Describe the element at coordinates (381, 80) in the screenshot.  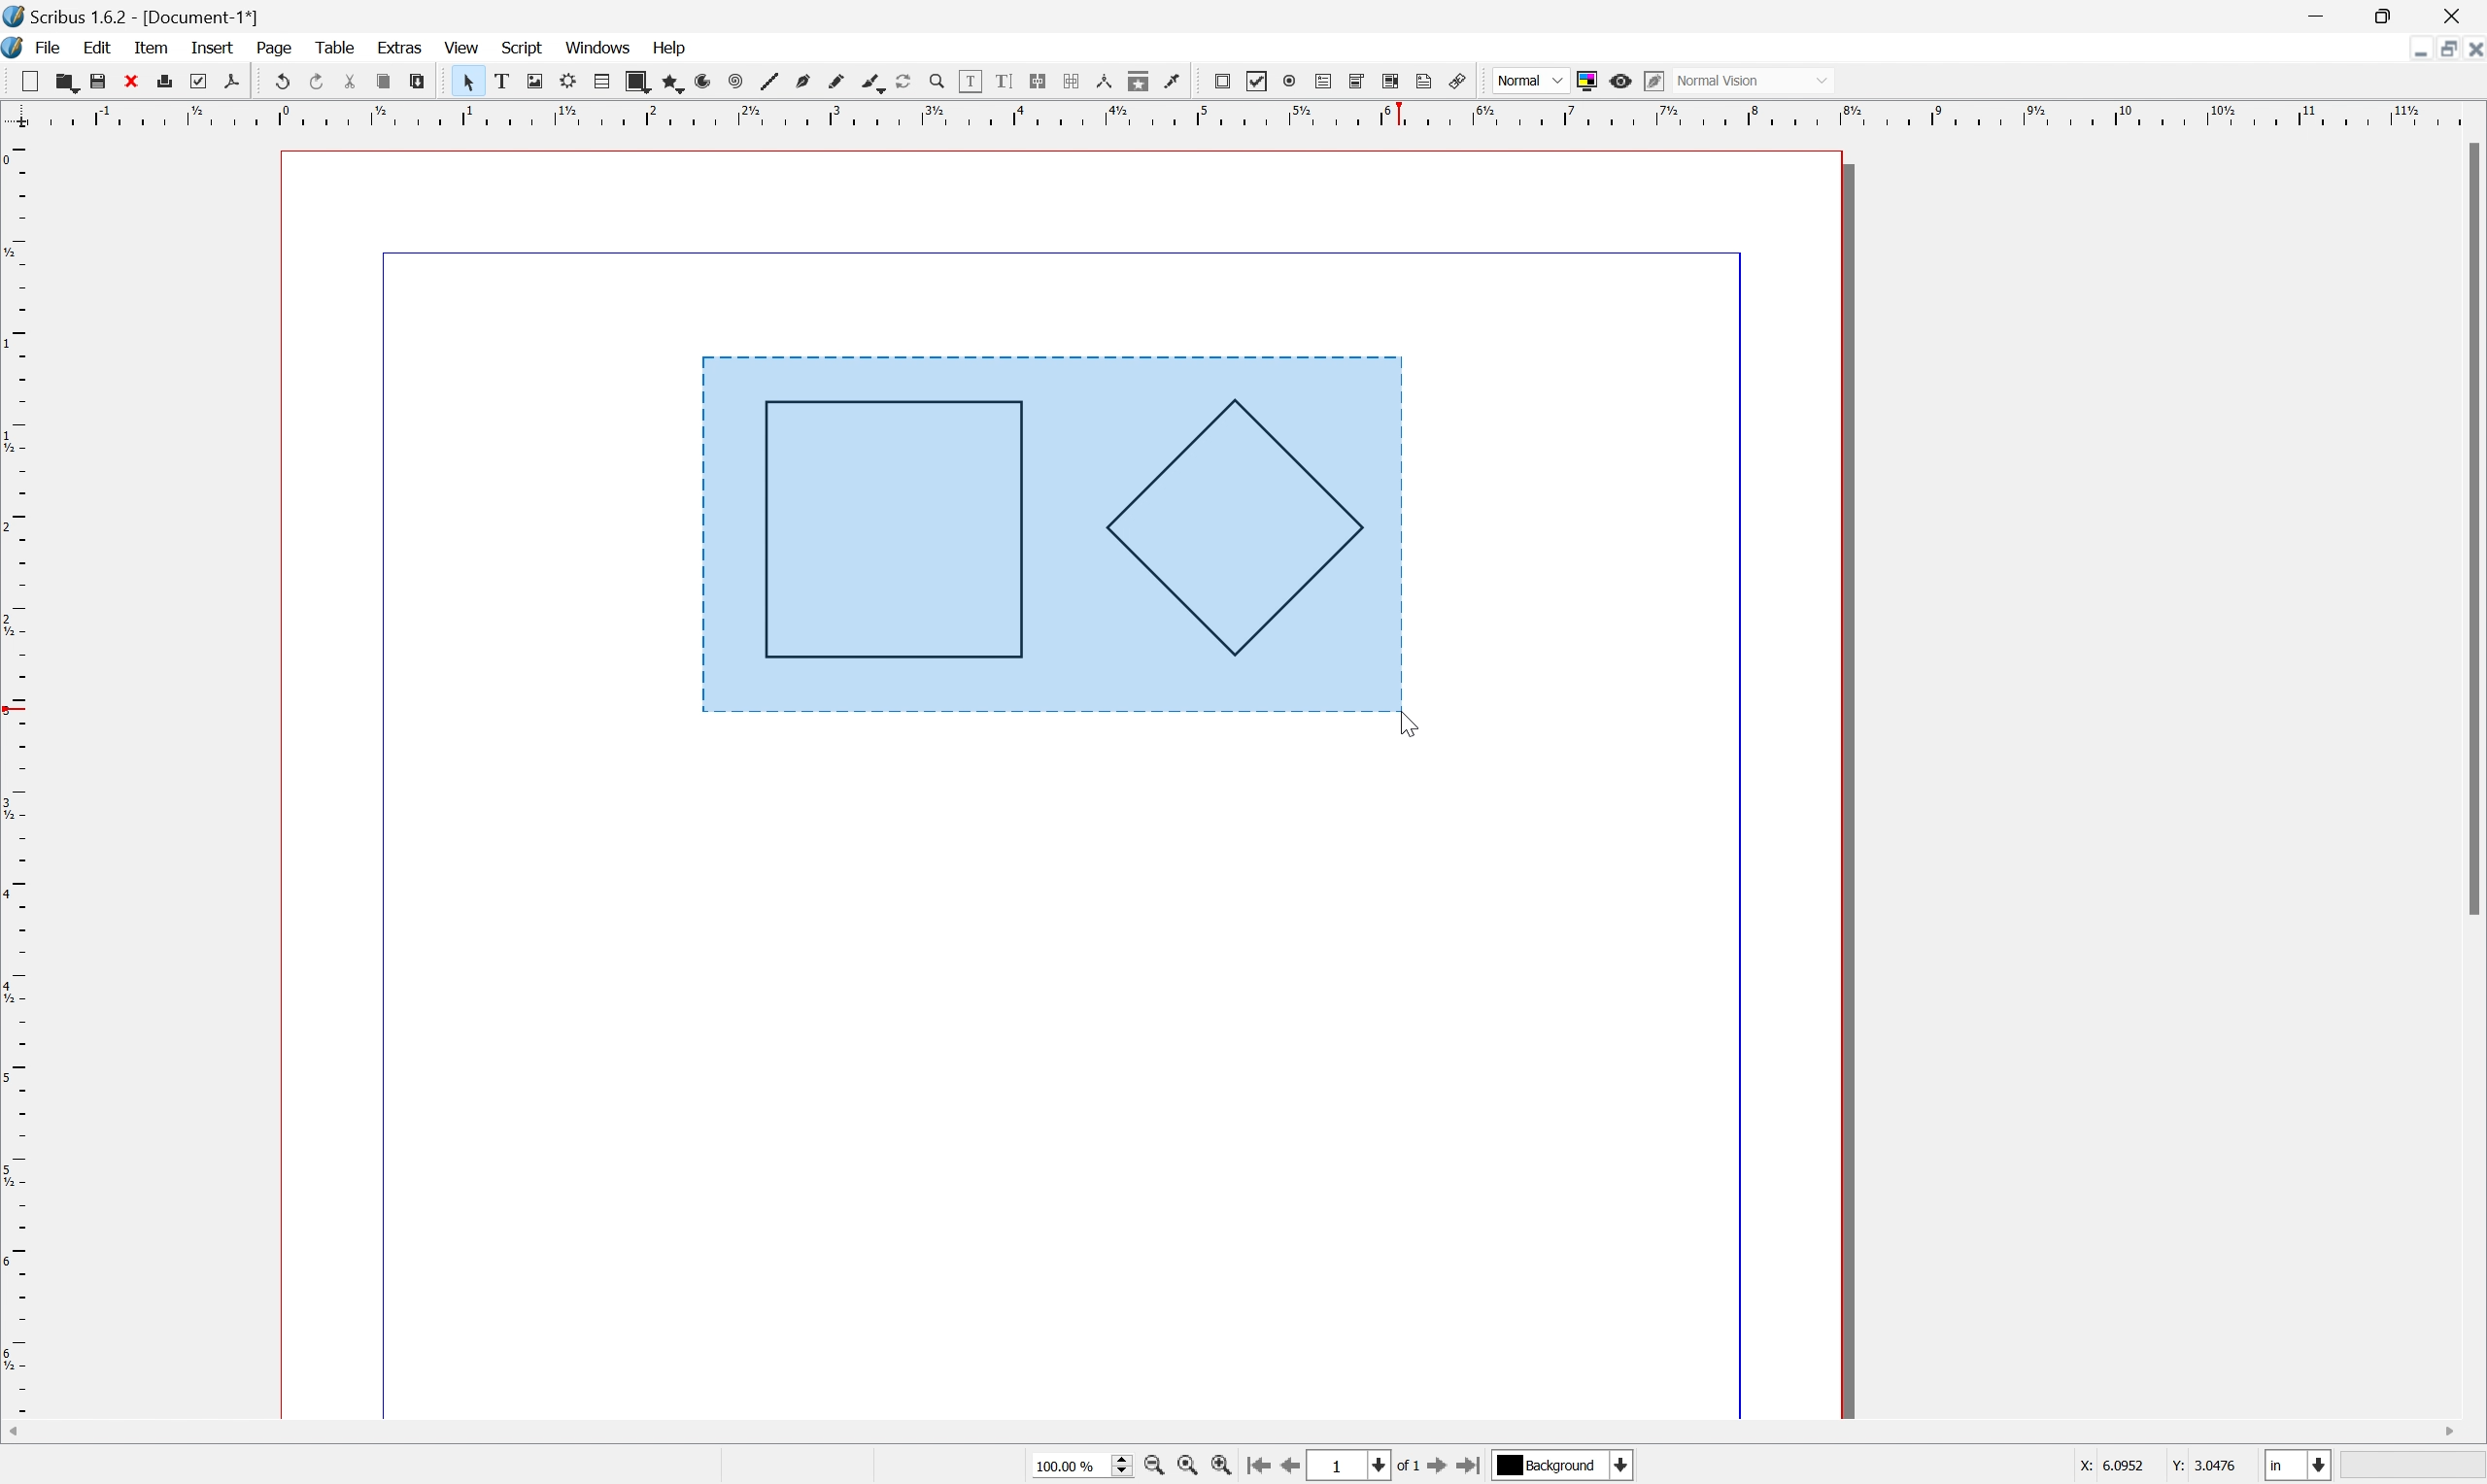
I see `copy` at that location.